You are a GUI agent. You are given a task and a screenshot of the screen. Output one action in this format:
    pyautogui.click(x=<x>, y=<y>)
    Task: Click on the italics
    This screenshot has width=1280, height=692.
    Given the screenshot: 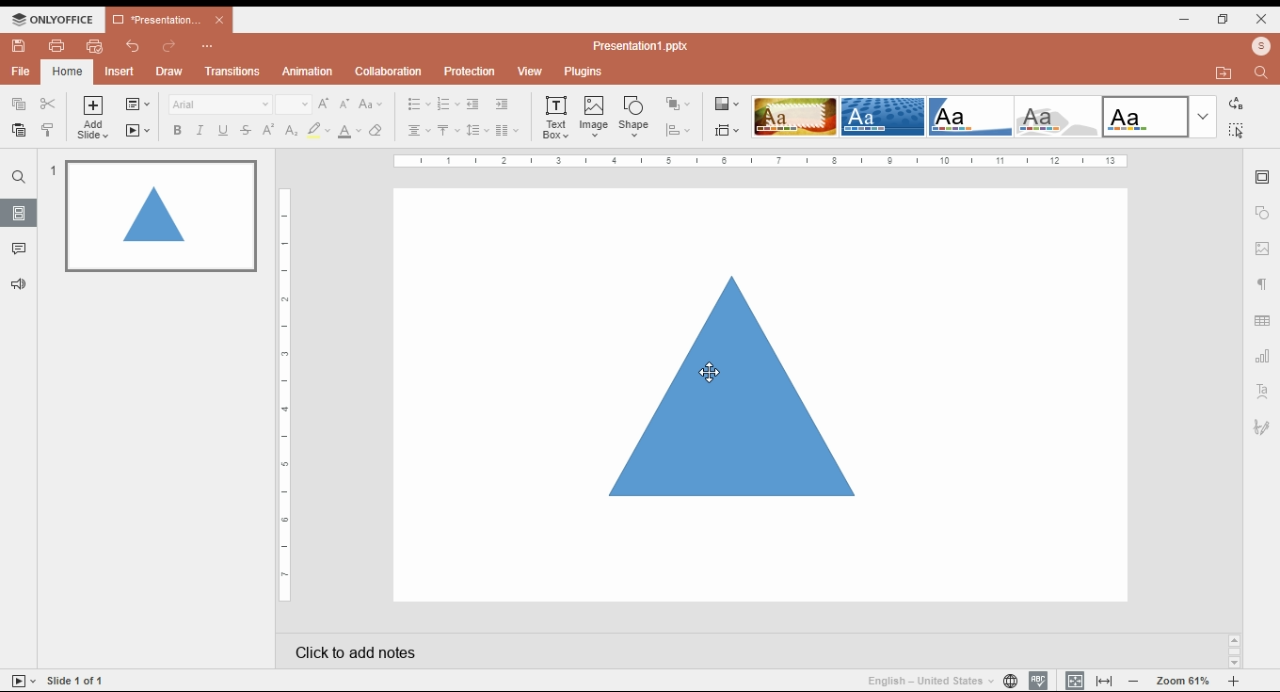 What is the action you would take?
    pyautogui.click(x=198, y=129)
    